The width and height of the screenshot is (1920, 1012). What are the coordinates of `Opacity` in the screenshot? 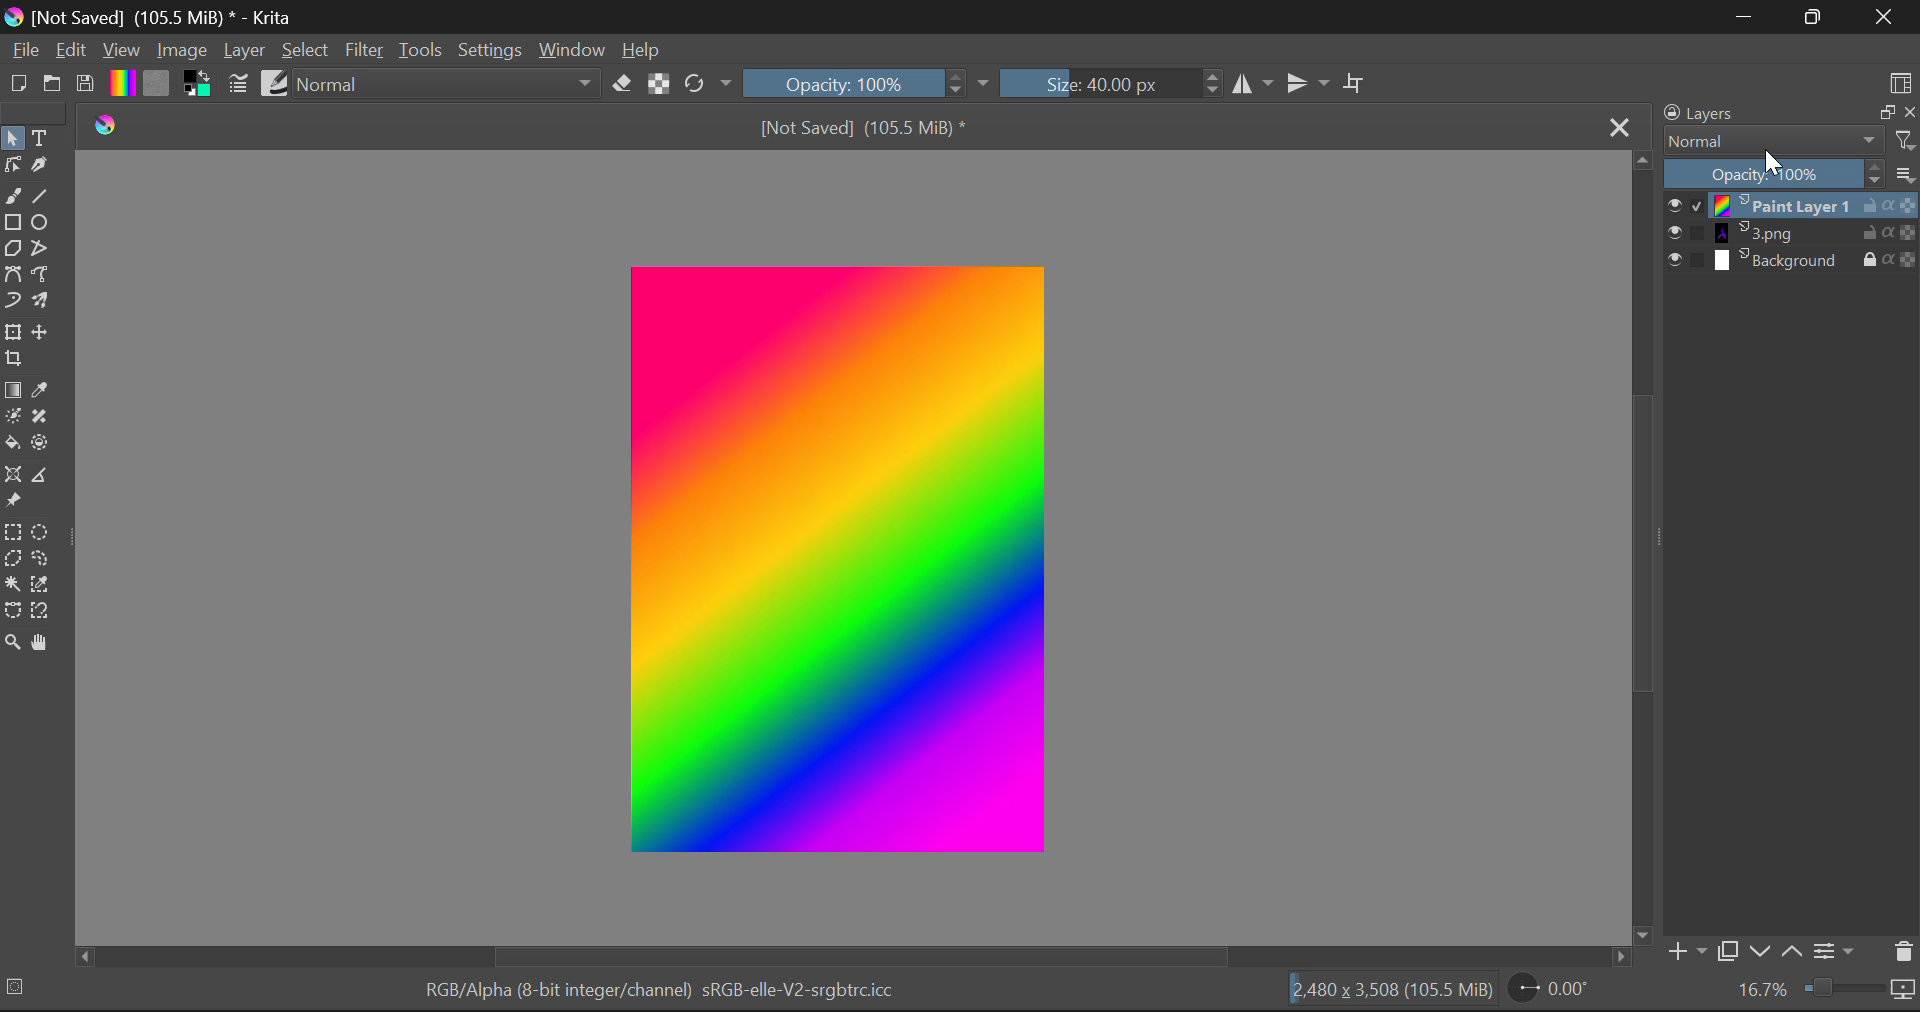 It's located at (842, 84).